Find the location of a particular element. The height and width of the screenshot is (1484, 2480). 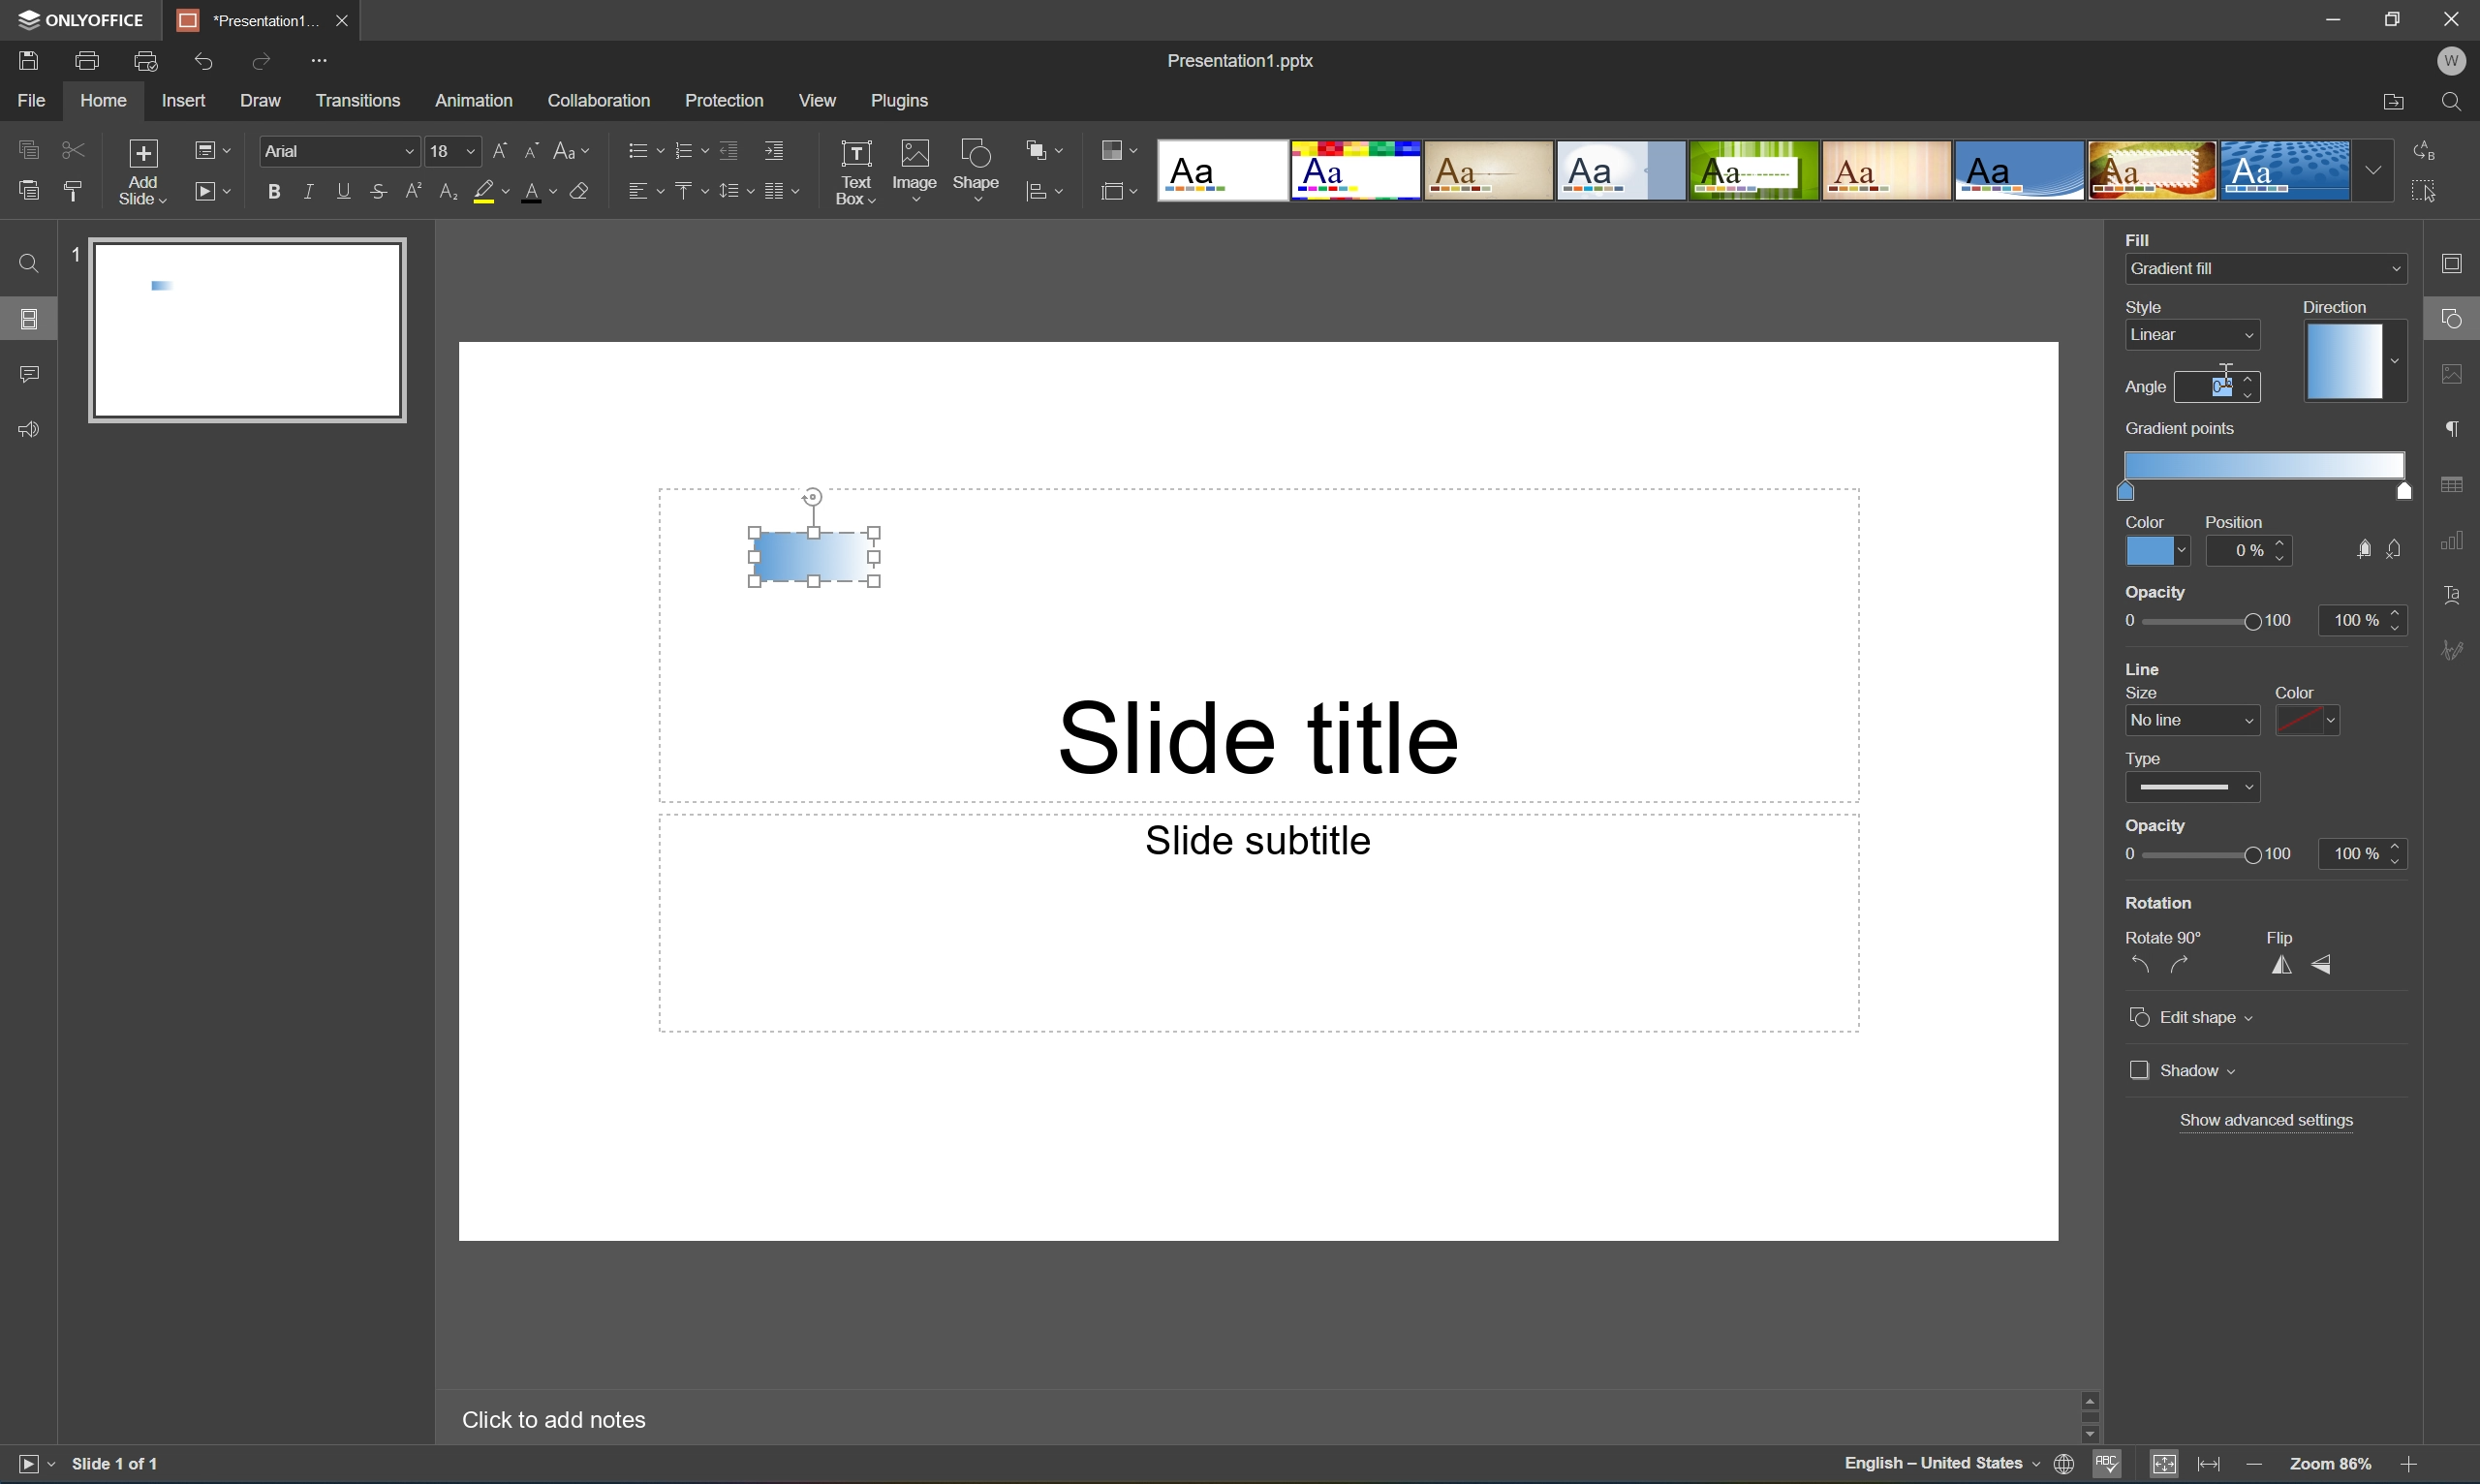

Print preview is located at coordinates (146, 61).